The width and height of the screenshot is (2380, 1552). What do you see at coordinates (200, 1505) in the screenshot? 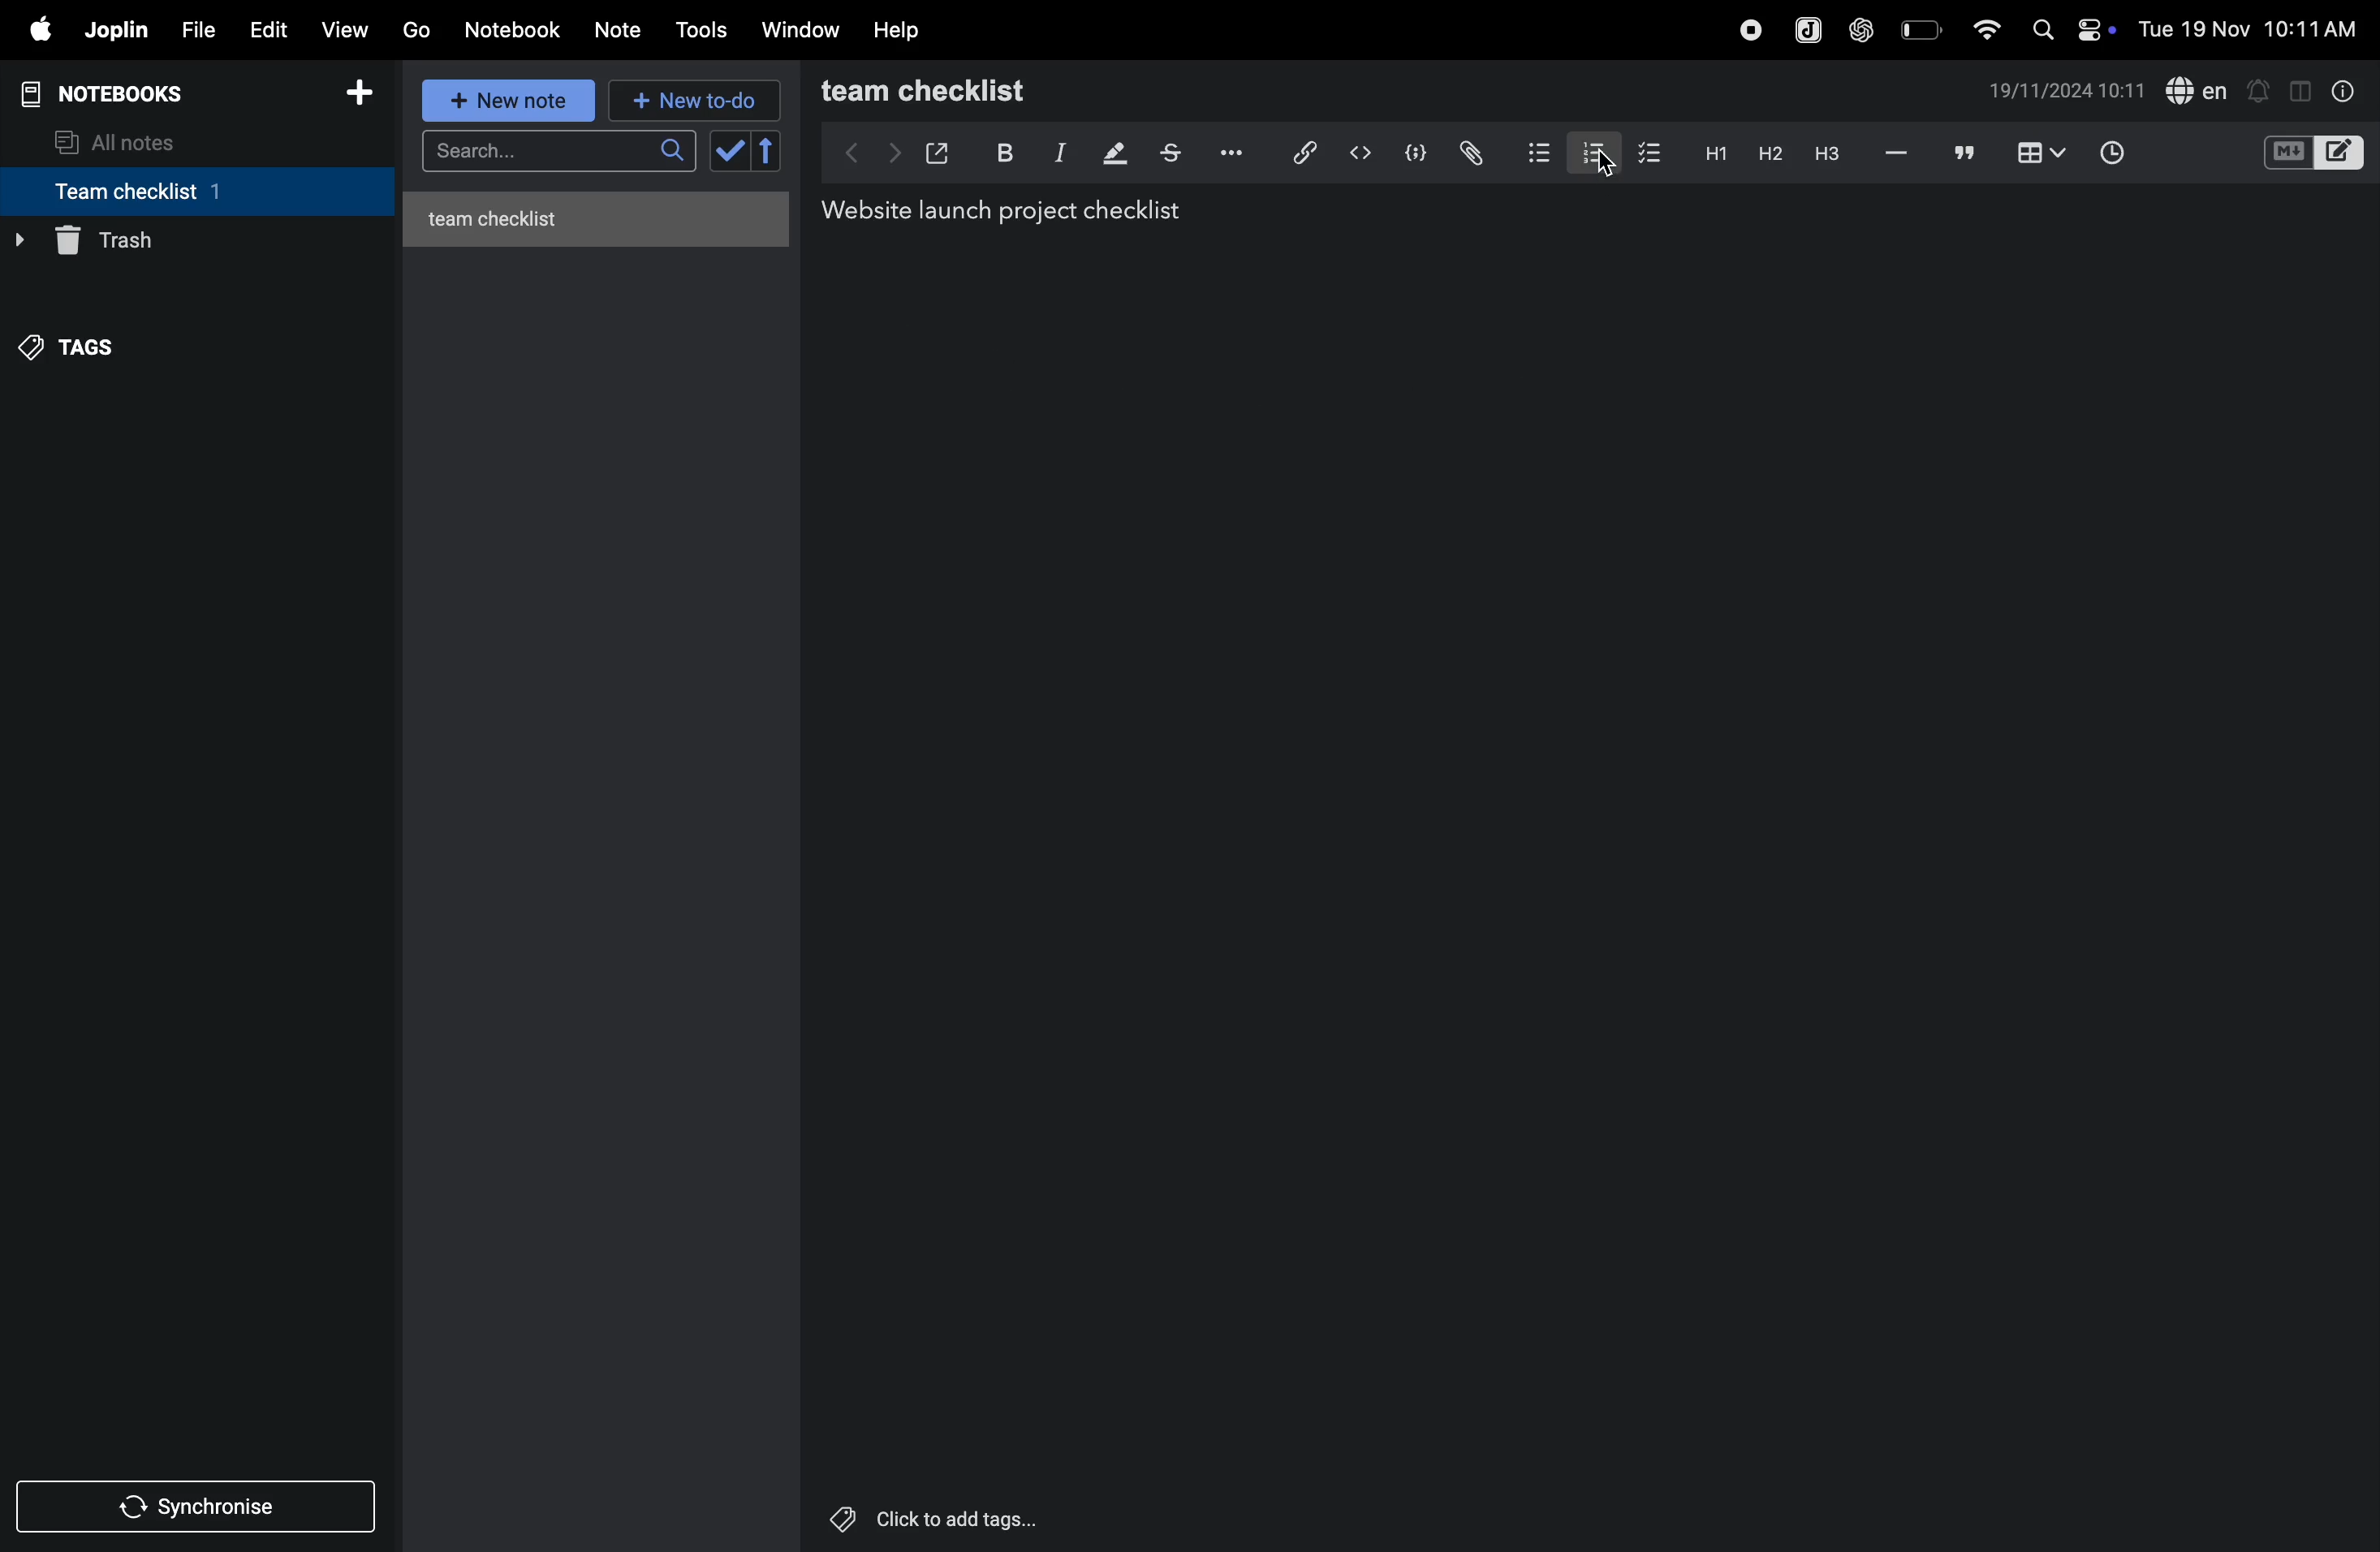
I see `synchronize` at bounding box center [200, 1505].